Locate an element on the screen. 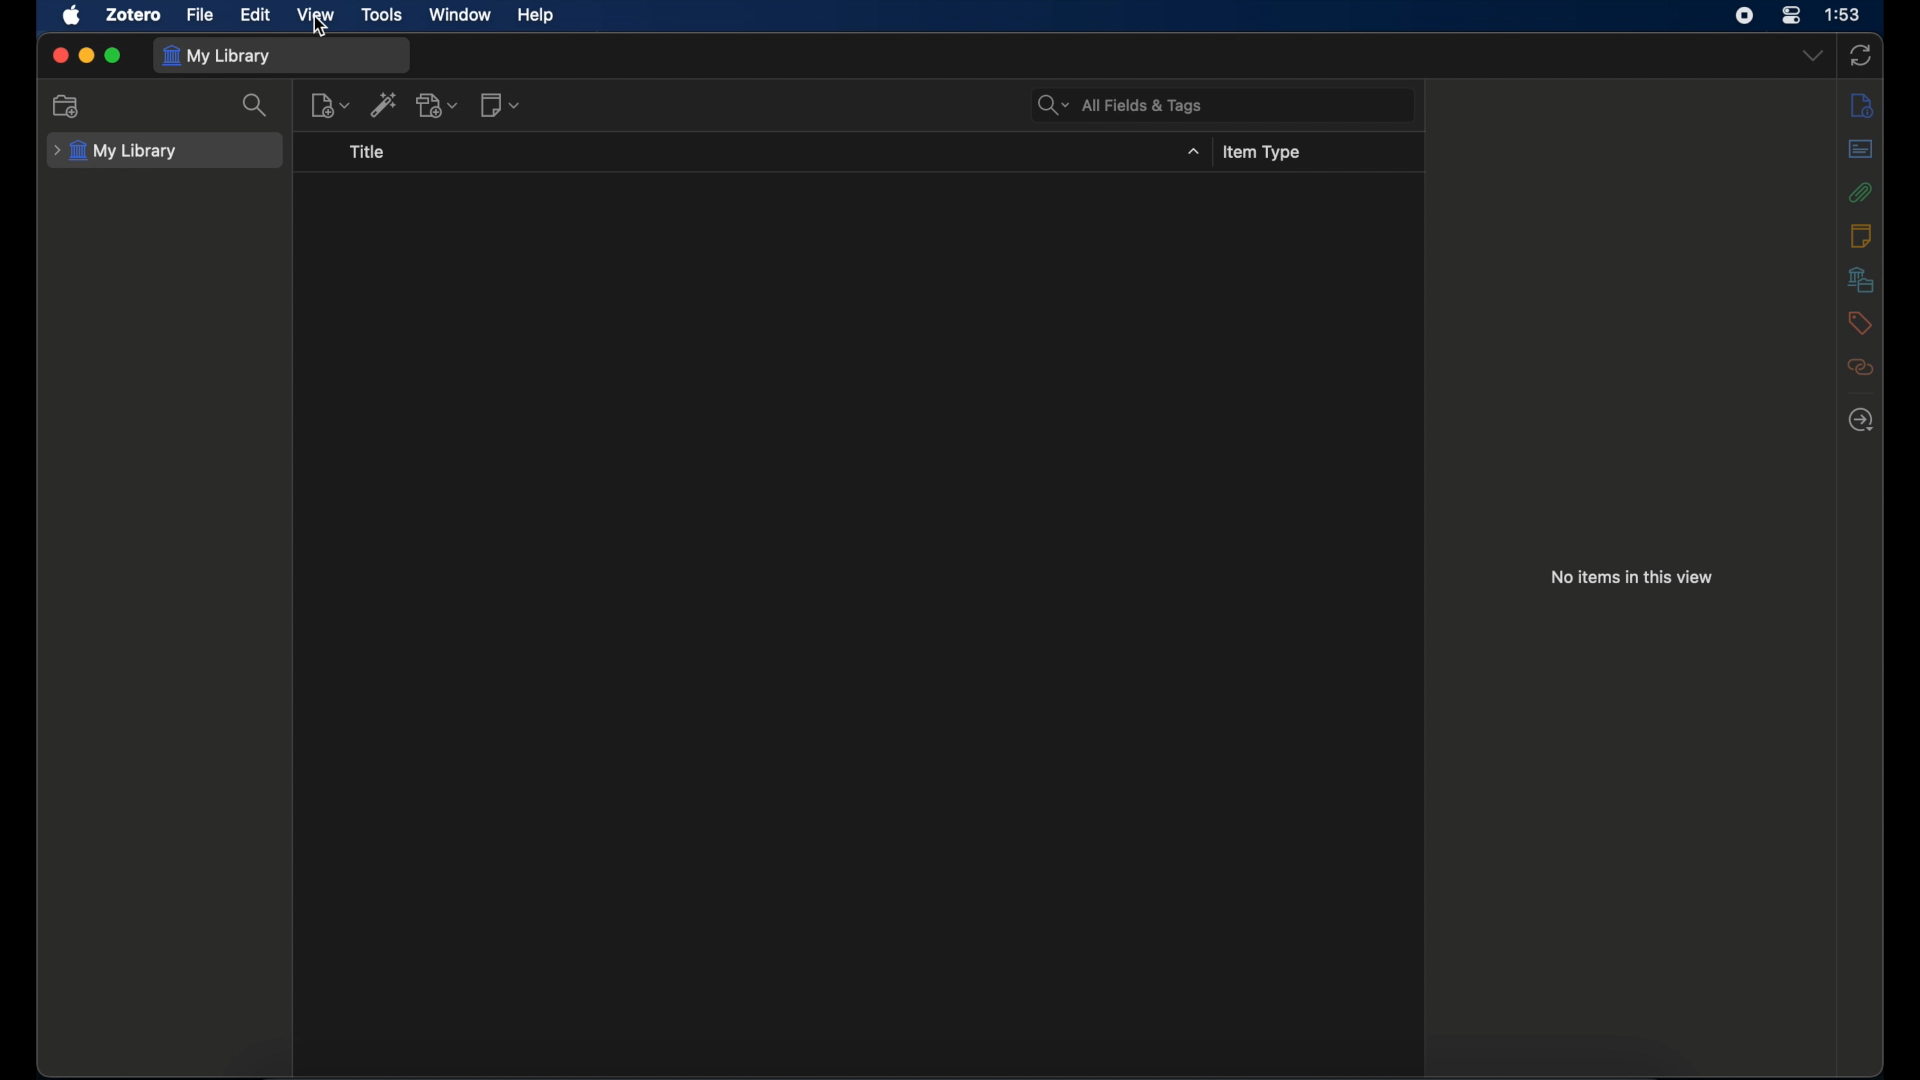 This screenshot has height=1080, width=1920. attachments is located at coordinates (1859, 192).